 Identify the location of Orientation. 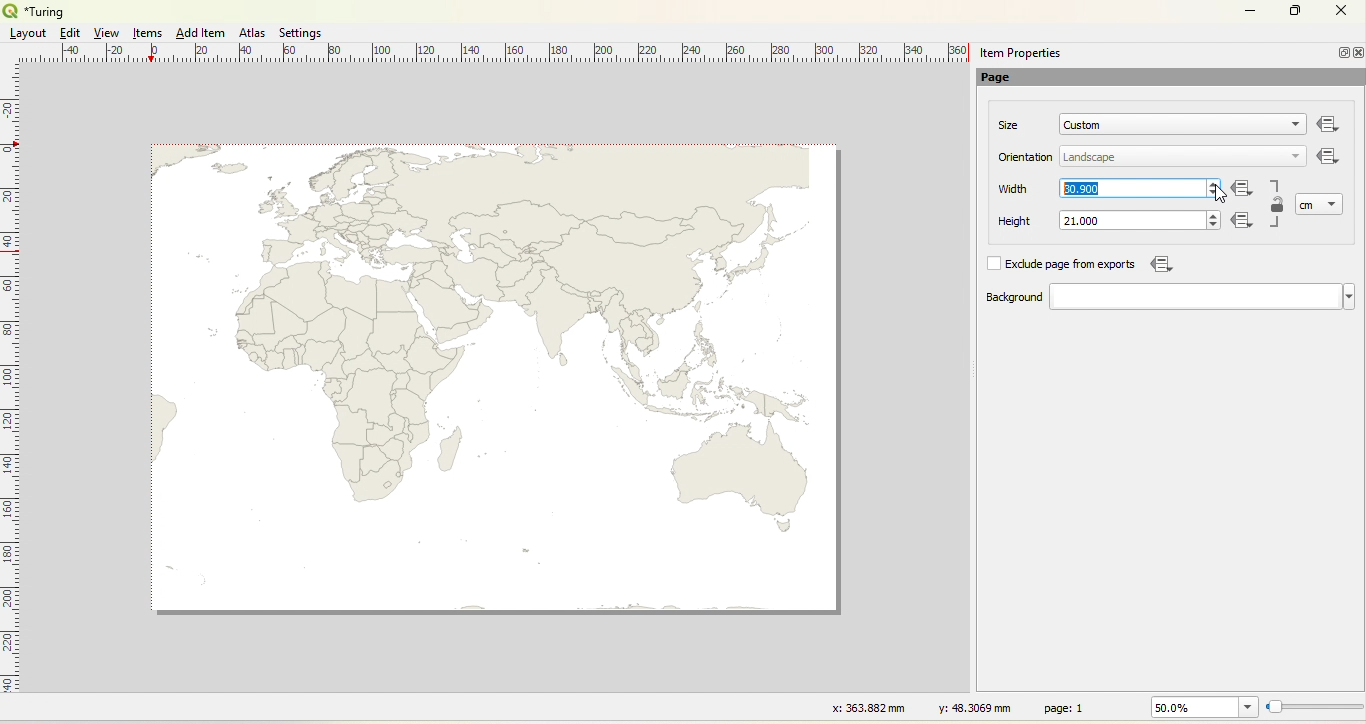
(1027, 157).